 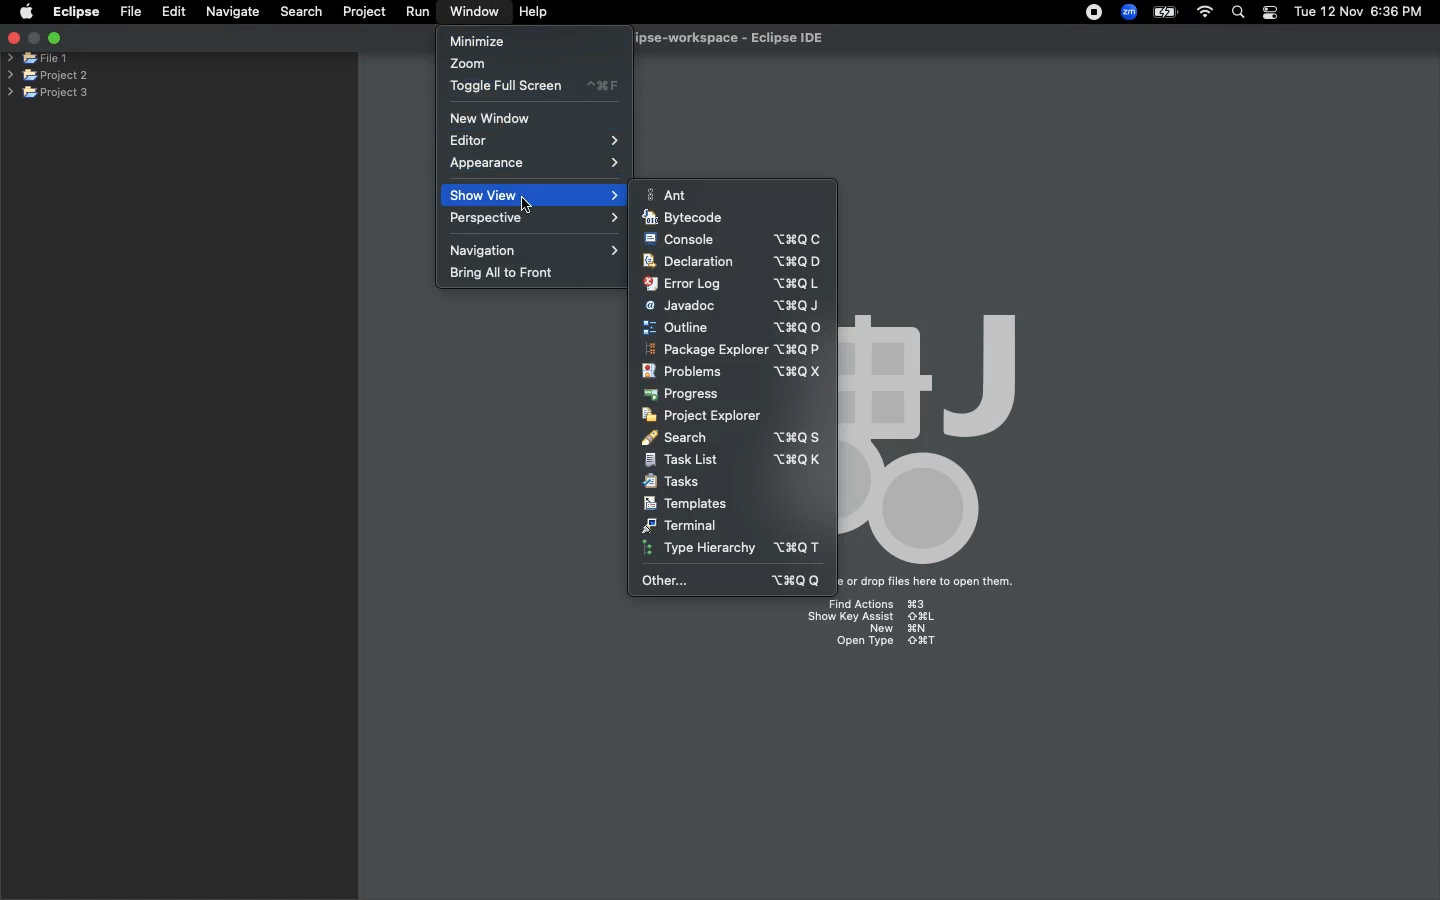 I want to click on Console, so click(x=733, y=239).